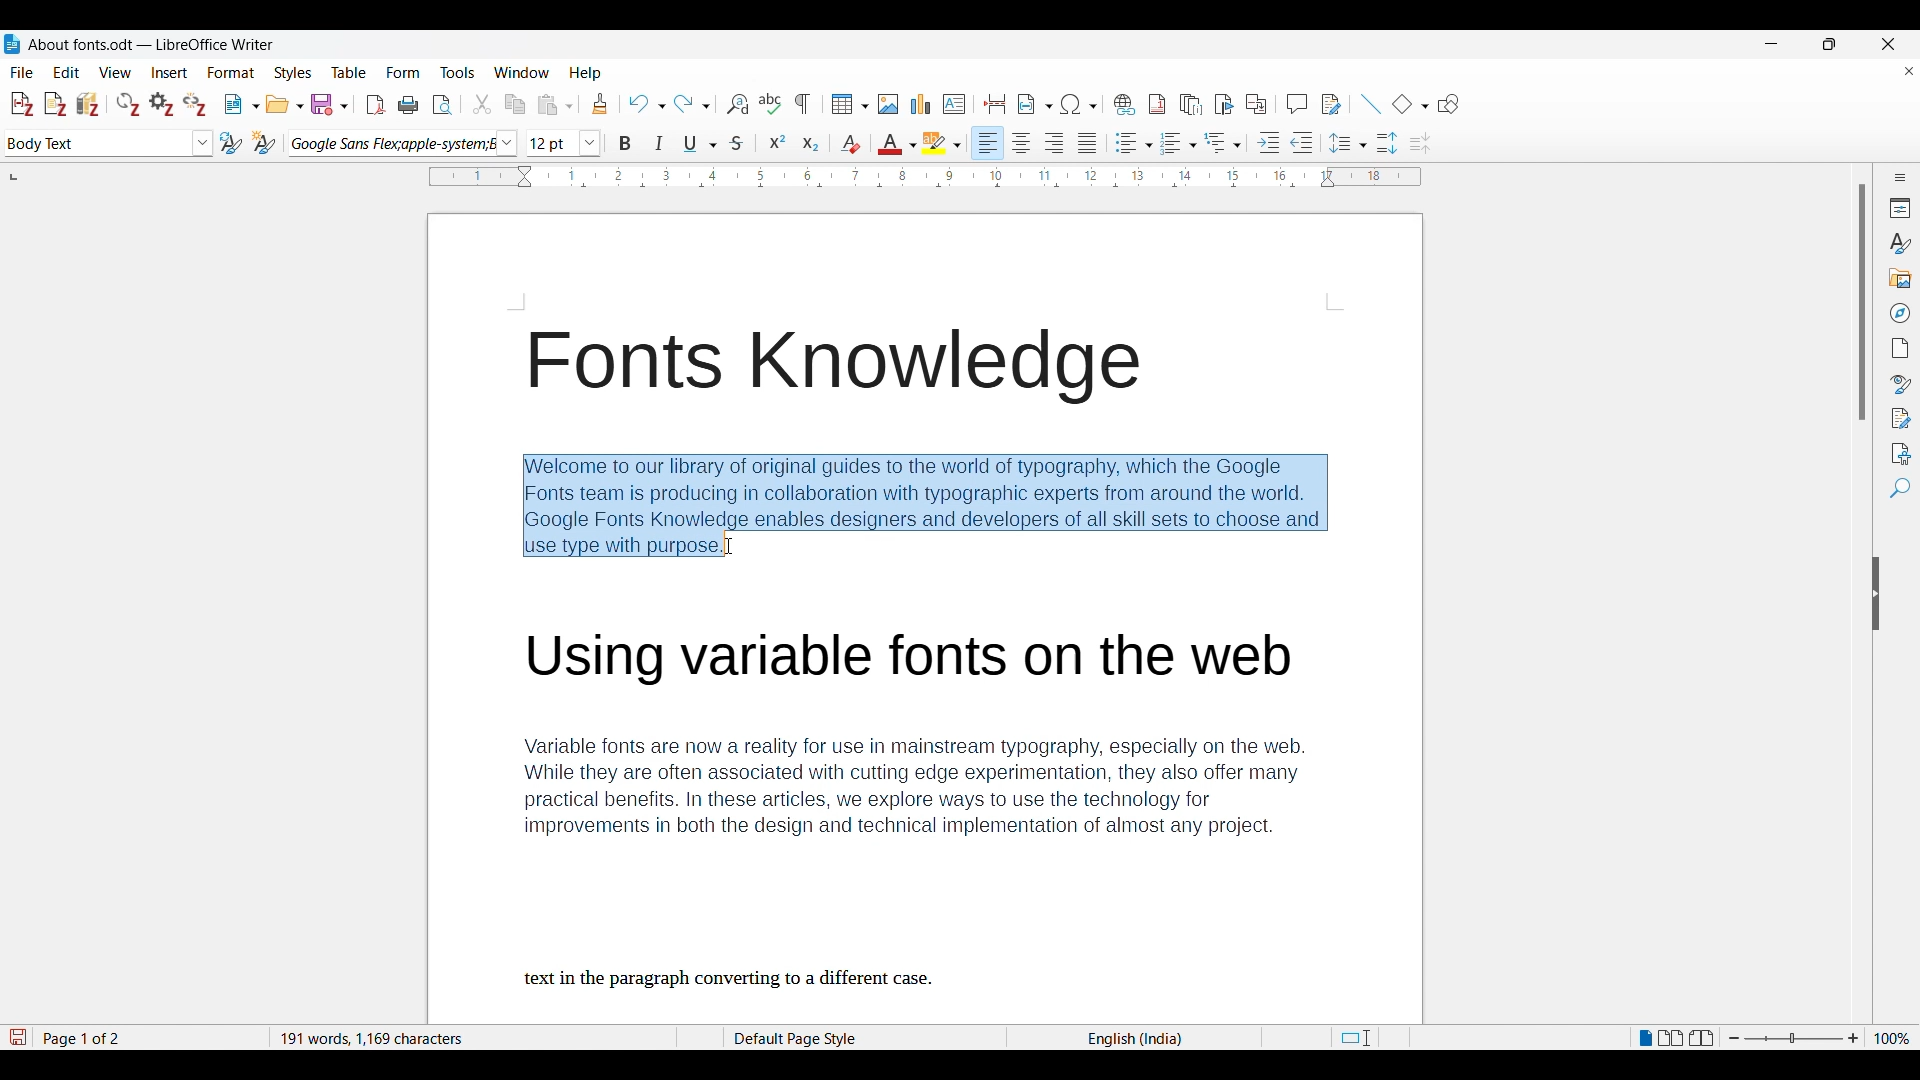 Image resolution: width=1920 pixels, height=1080 pixels. Describe the element at coordinates (926, 178) in the screenshot. I see `Horizontal scale` at that location.